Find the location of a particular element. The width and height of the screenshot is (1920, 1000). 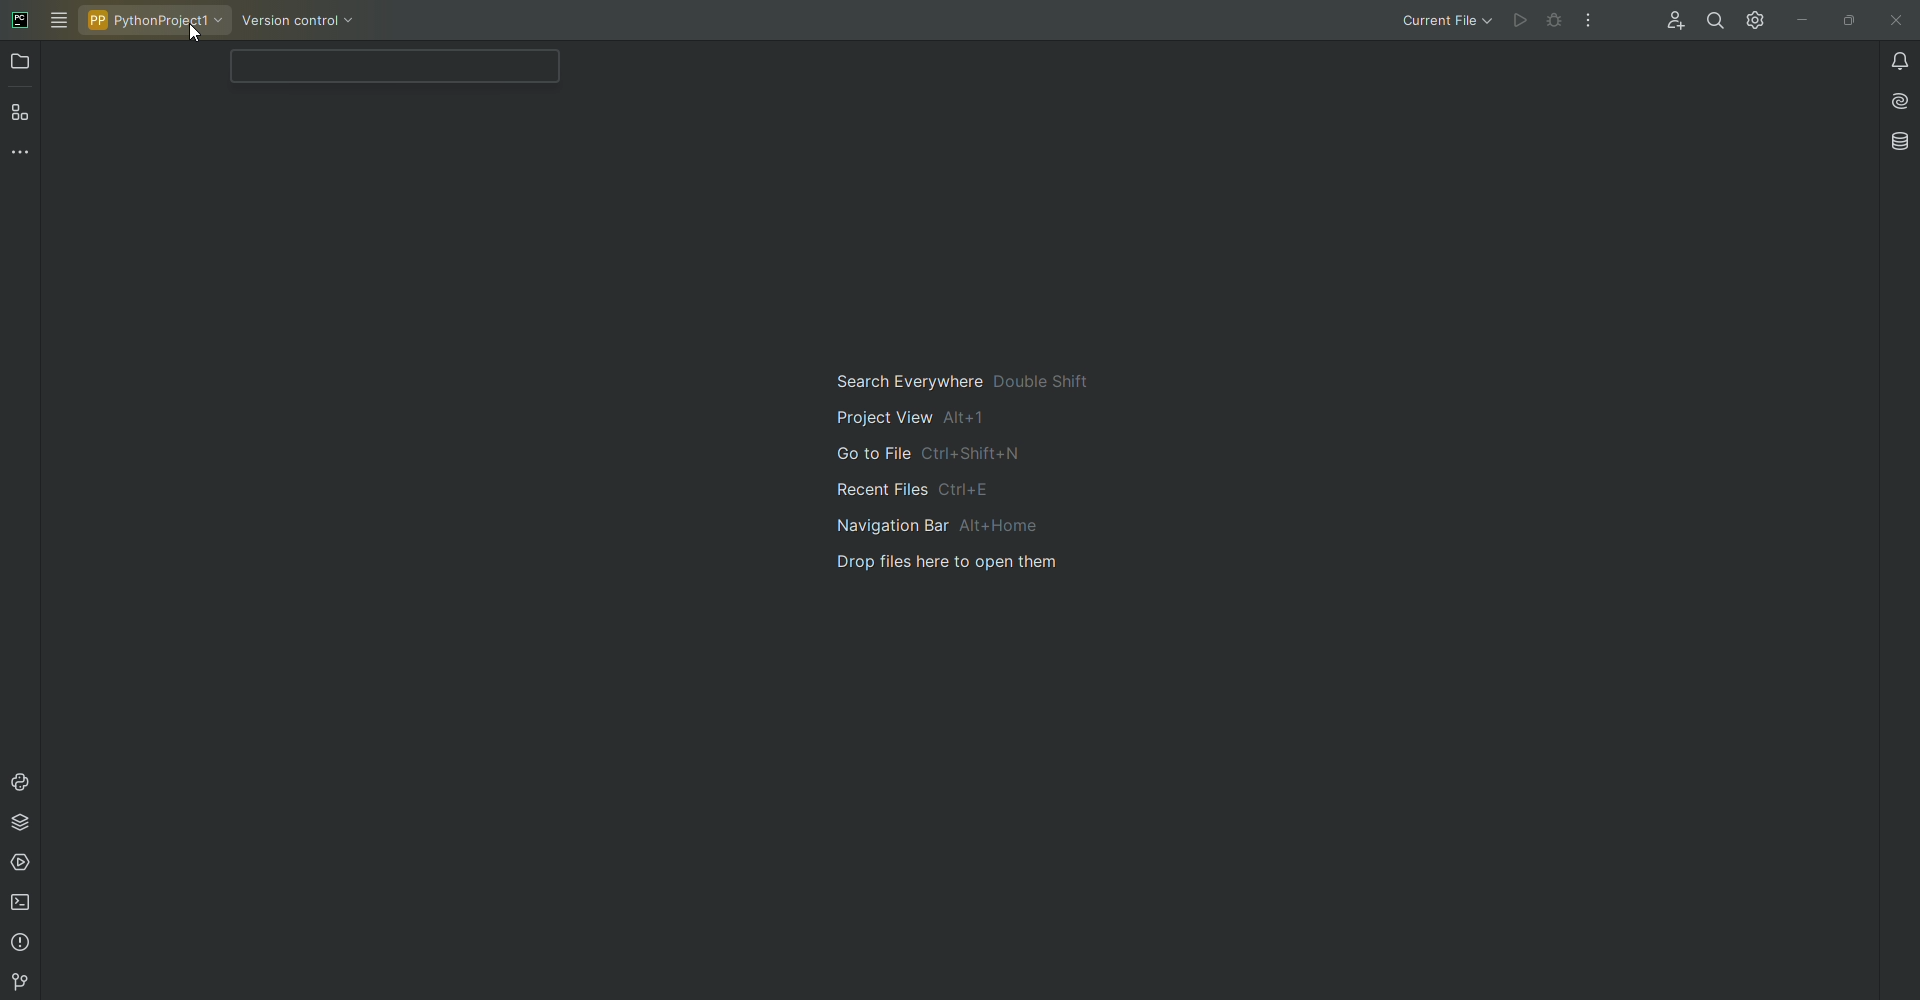

Packages is located at coordinates (27, 826).